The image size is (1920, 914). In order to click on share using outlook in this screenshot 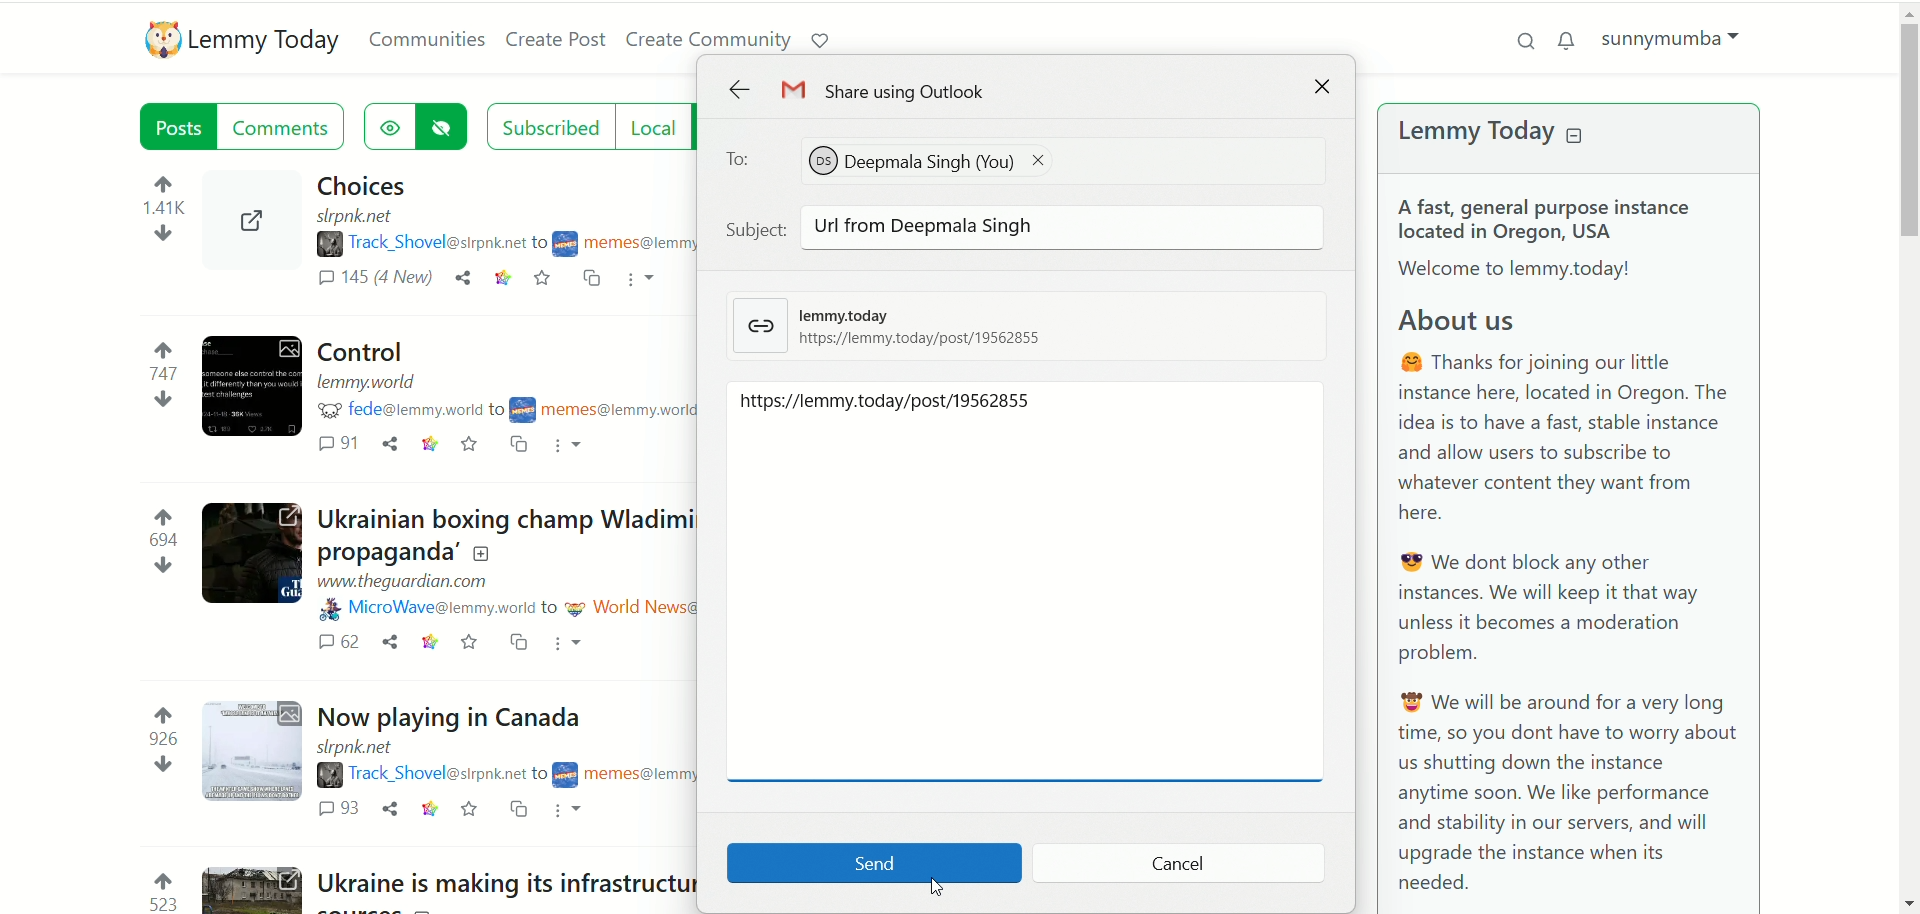, I will do `click(885, 92)`.